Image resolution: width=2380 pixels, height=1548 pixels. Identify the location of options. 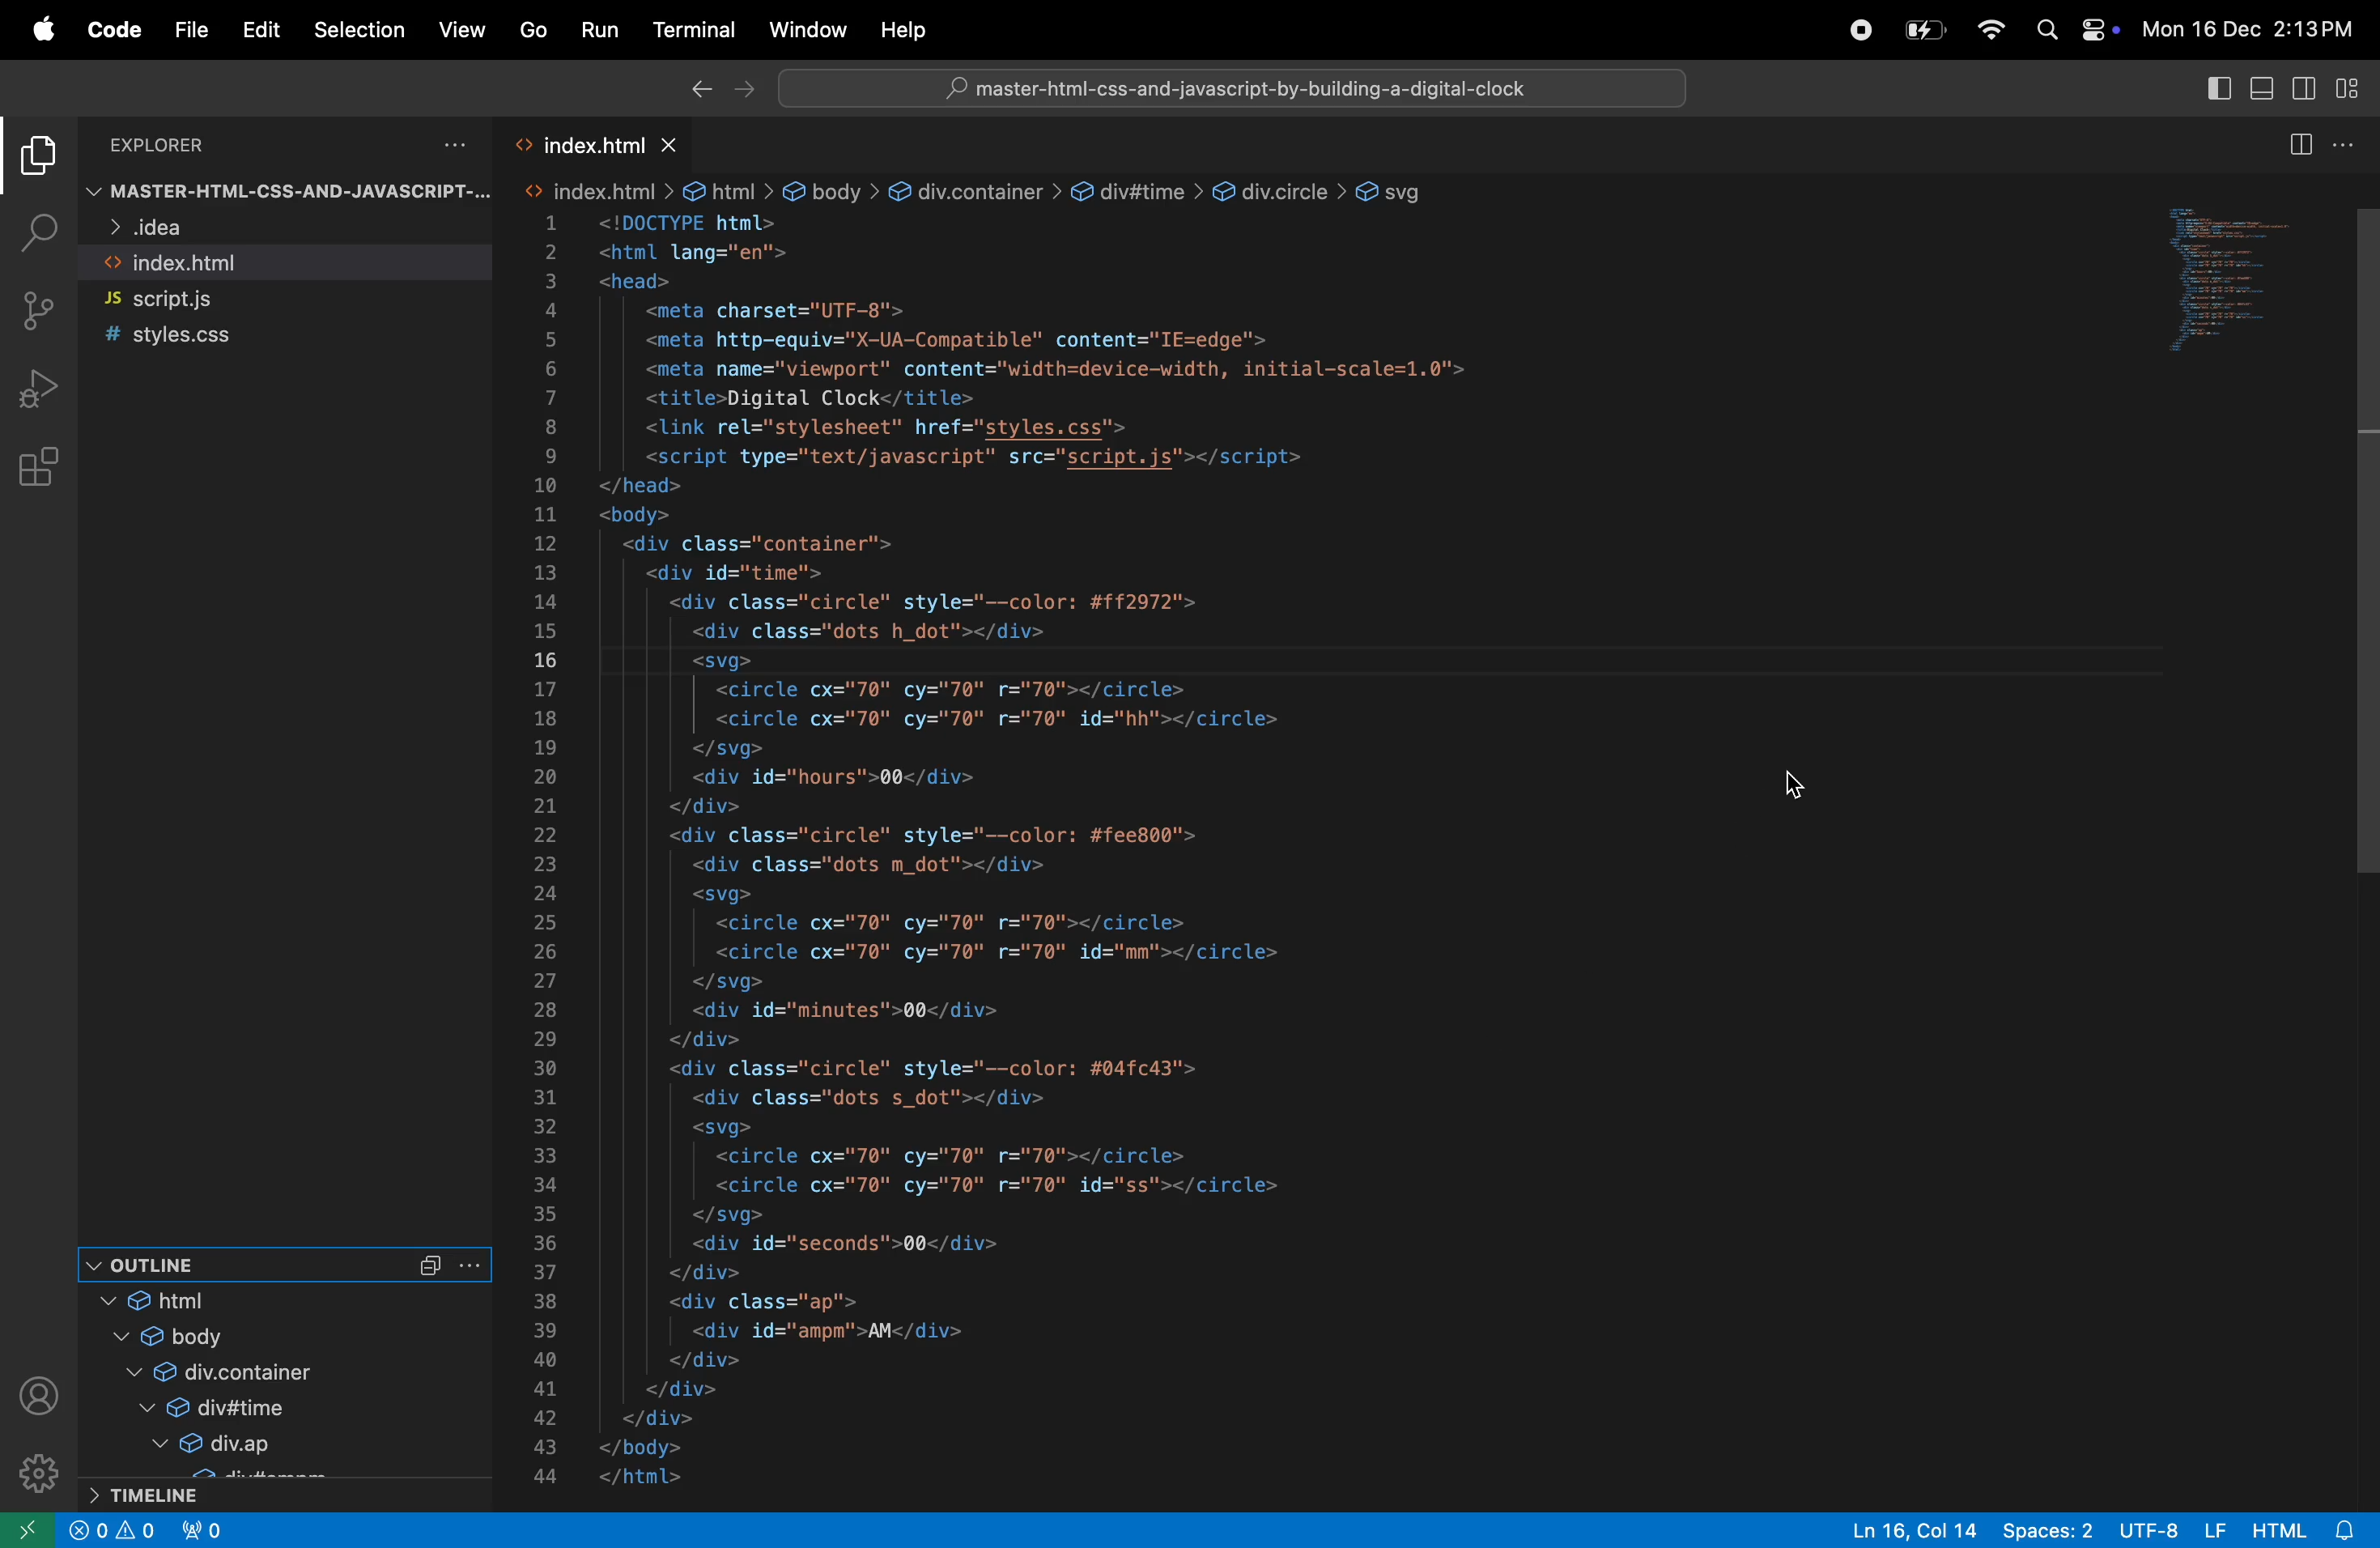
(2352, 145).